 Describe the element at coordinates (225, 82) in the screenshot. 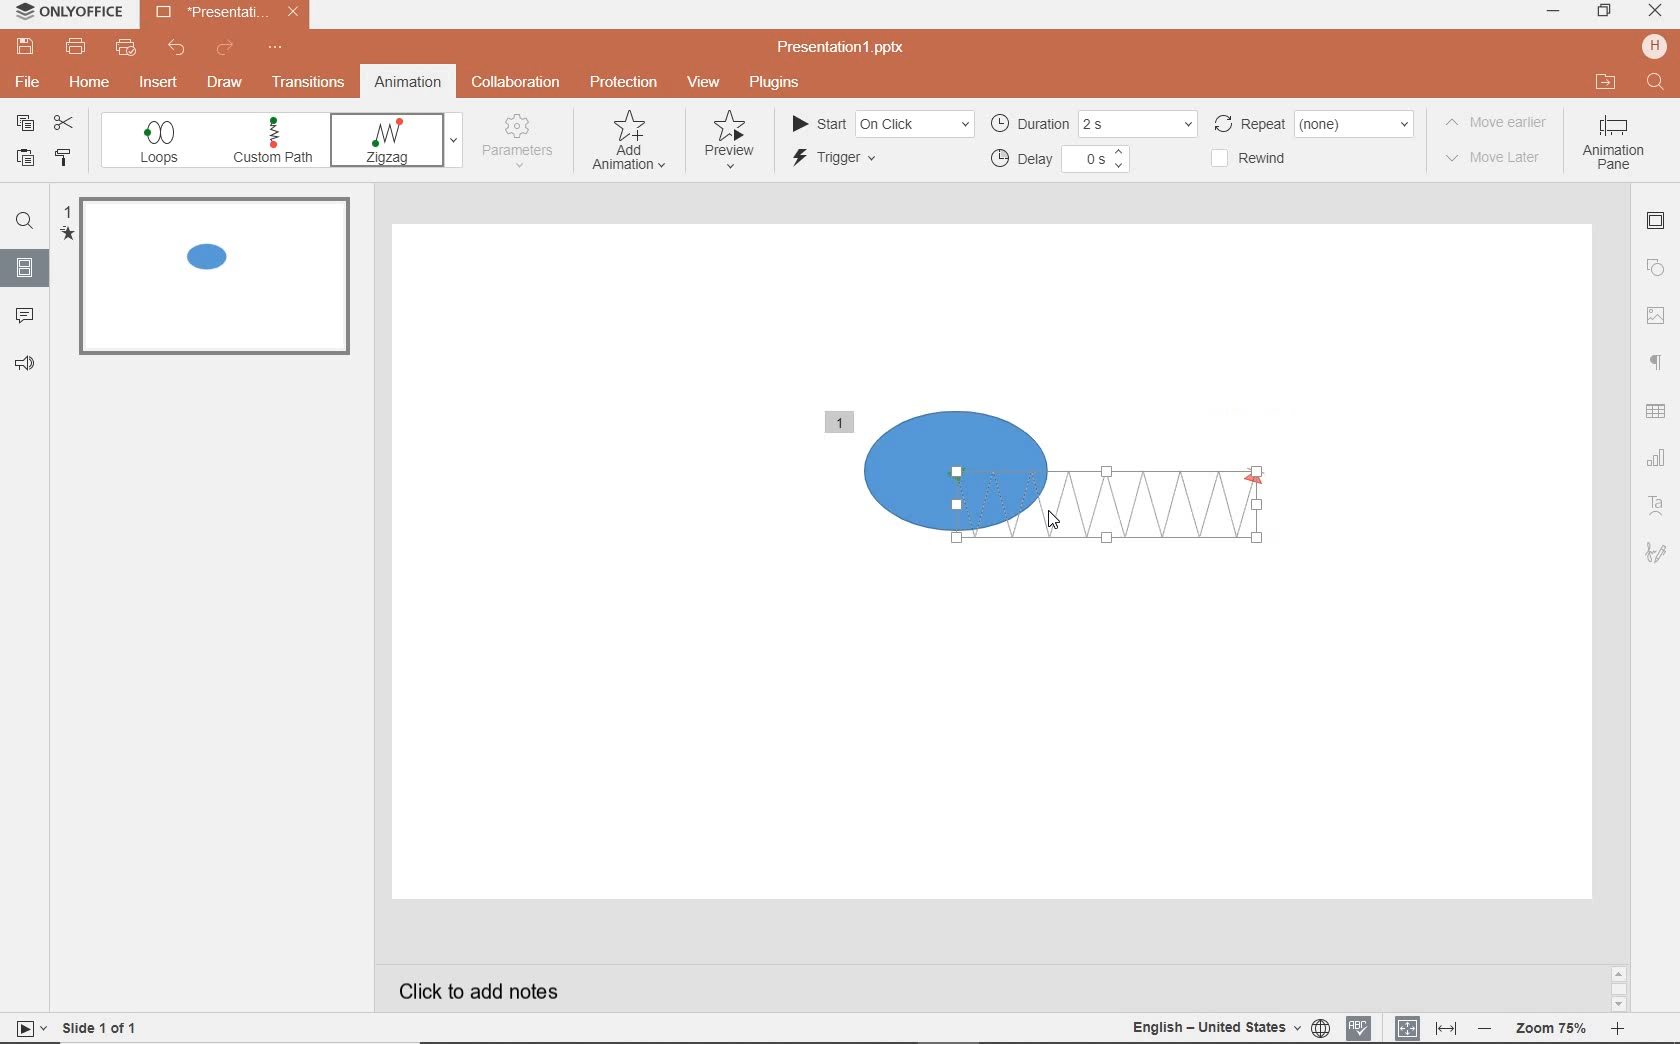

I see `draw` at that location.